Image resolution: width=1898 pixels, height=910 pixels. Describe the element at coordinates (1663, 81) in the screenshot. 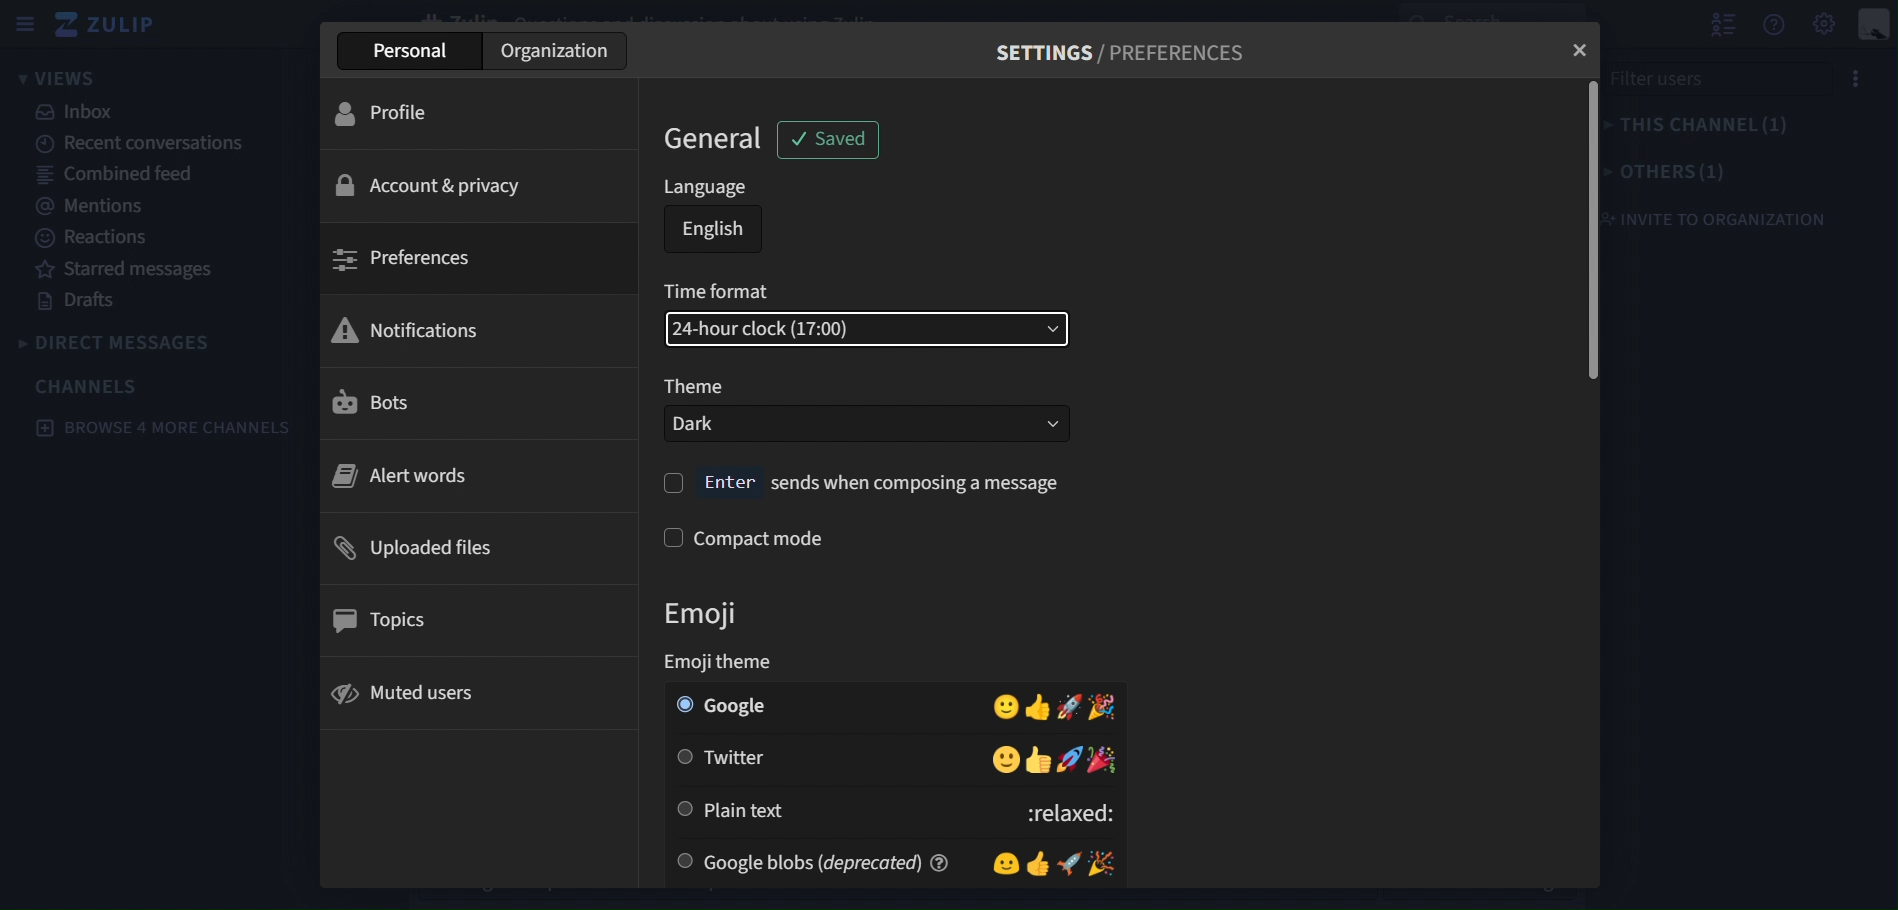

I see `filter users` at that location.